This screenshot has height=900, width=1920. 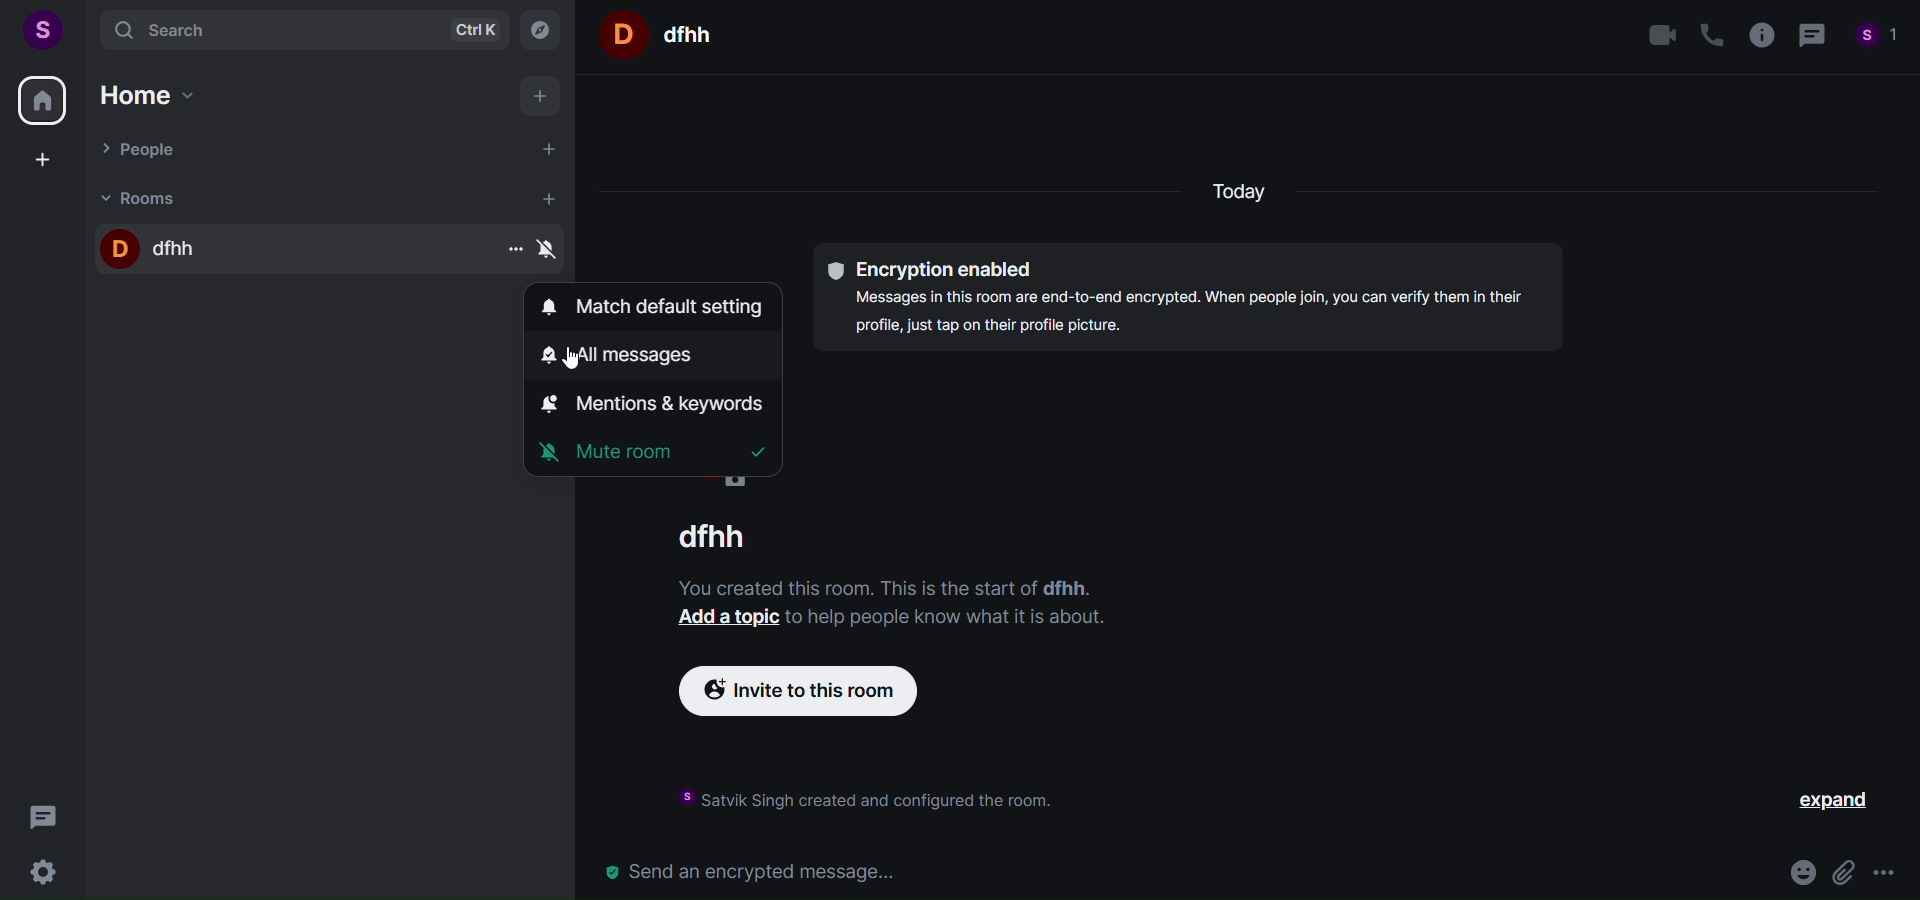 I want to click on video call, so click(x=1659, y=34).